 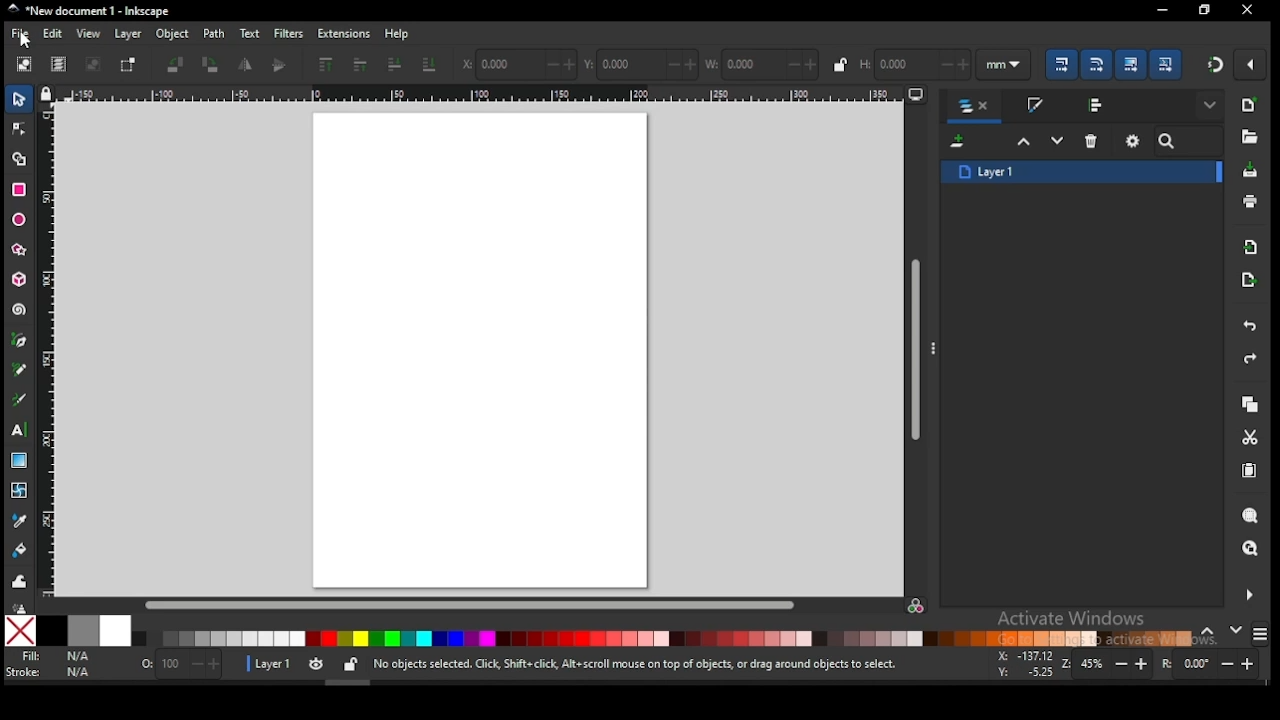 What do you see at coordinates (1203, 10) in the screenshot?
I see `close window` at bounding box center [1203, 10].